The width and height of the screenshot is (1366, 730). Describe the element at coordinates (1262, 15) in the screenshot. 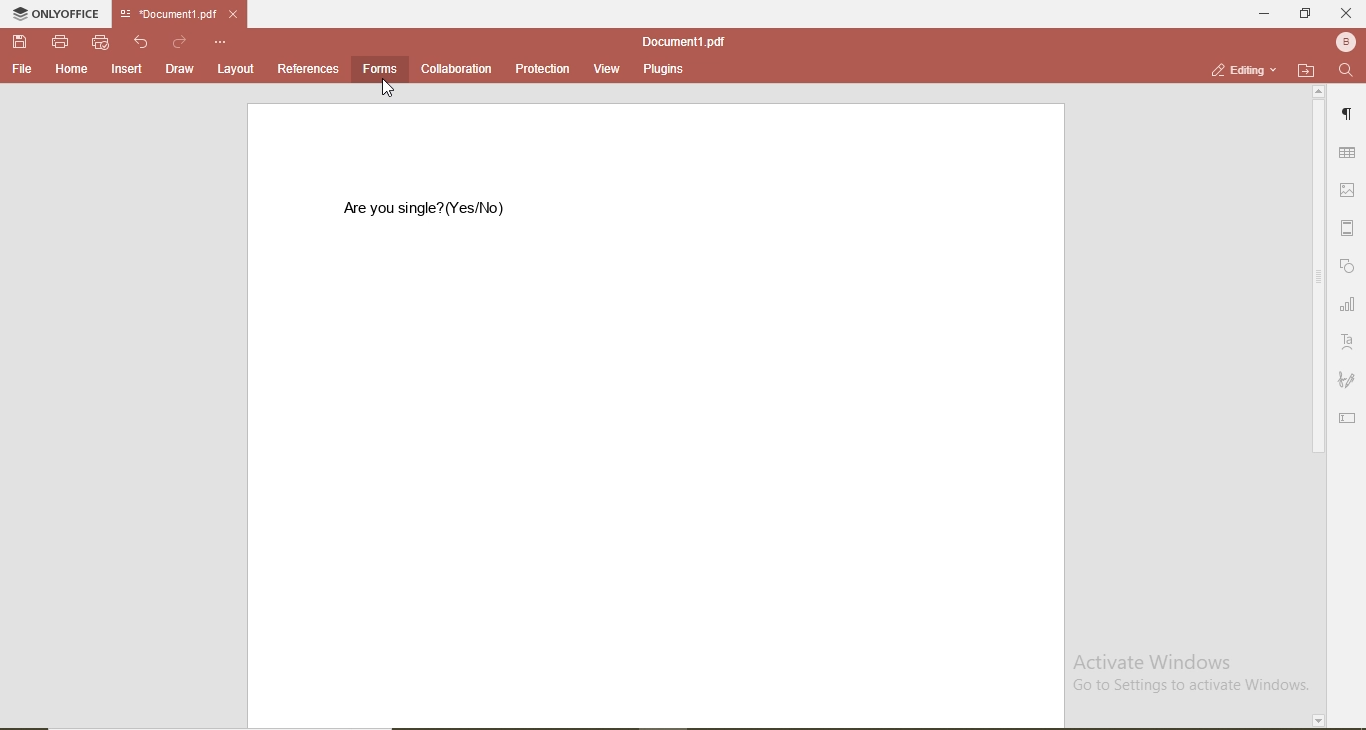

I see `minimise` at that location.